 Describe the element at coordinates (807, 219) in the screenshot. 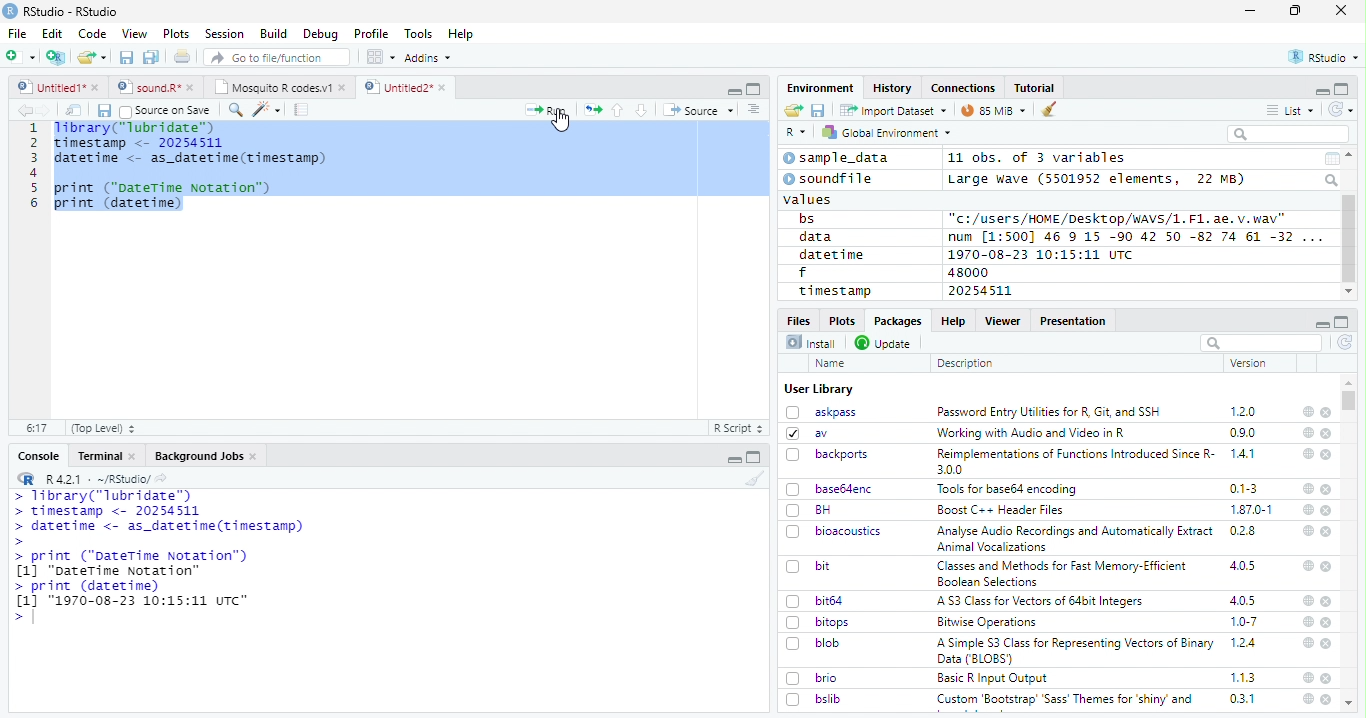

I see `bs` at that location.